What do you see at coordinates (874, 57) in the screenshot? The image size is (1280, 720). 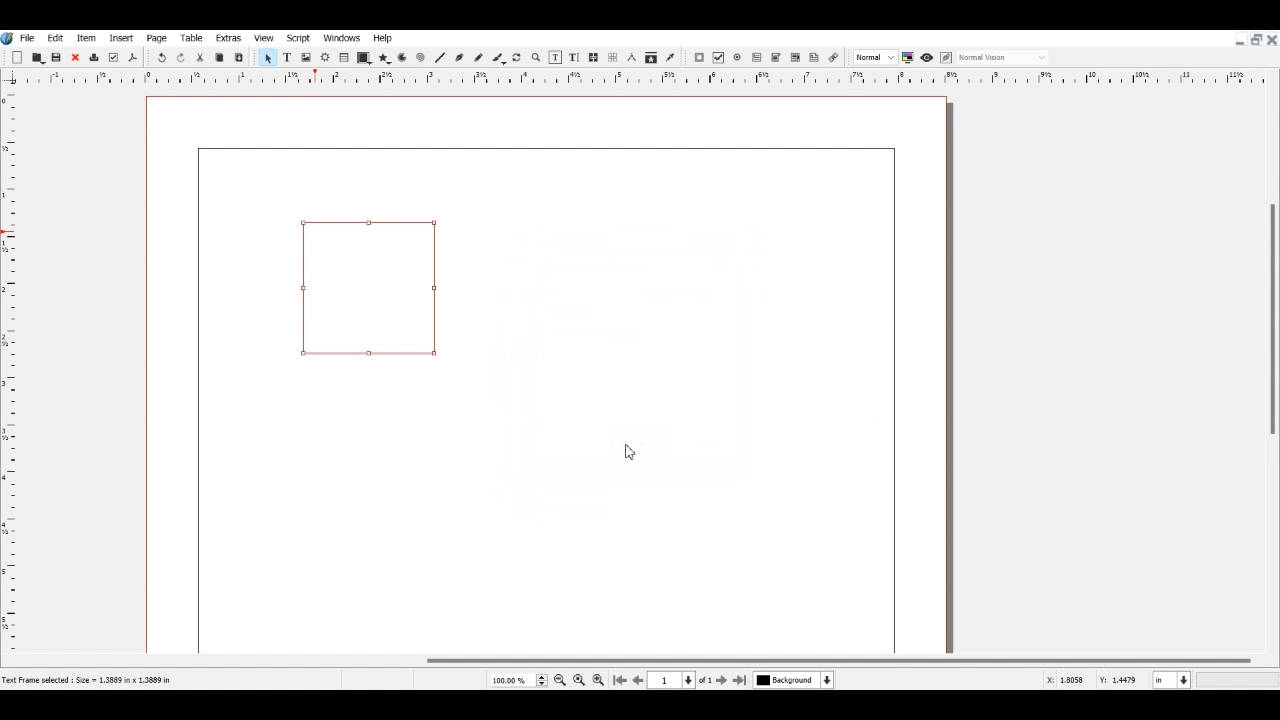 I see `Select the image preview quality` at bounding box center [874, 57].